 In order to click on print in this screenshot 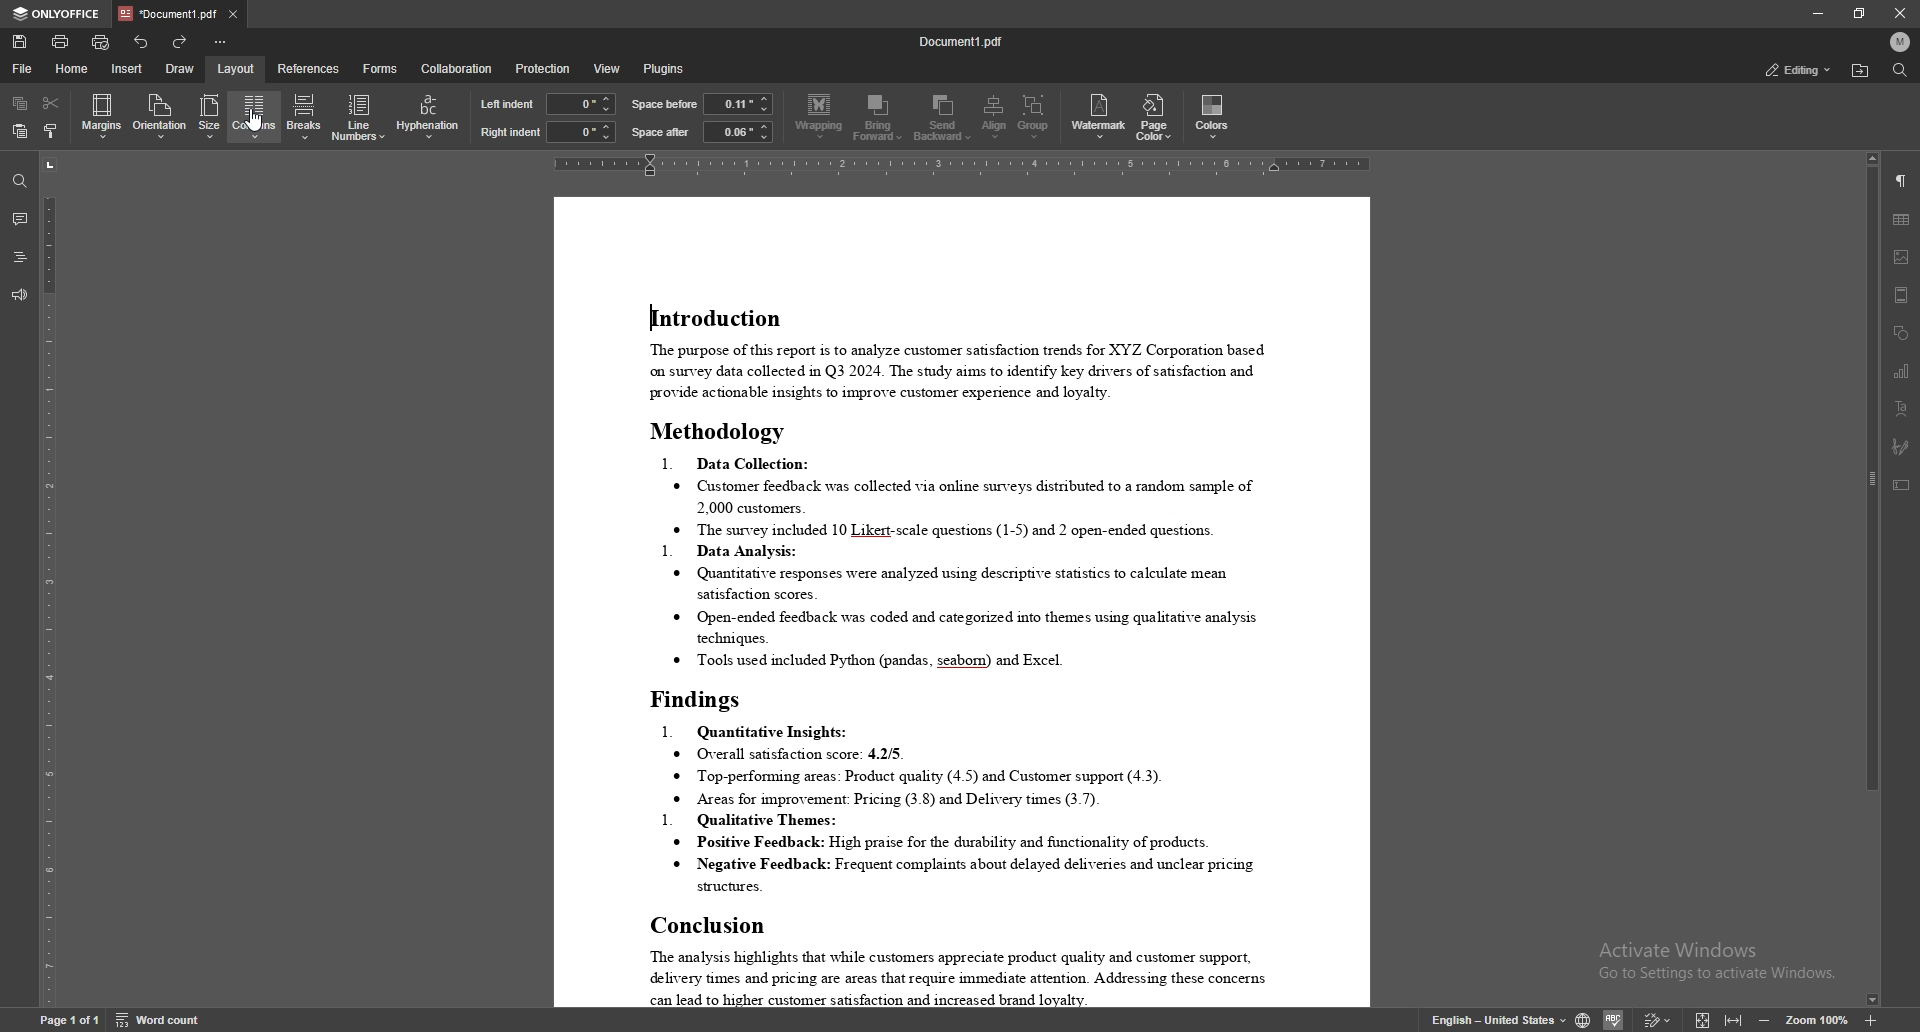, I will do `click(60, 42)`.